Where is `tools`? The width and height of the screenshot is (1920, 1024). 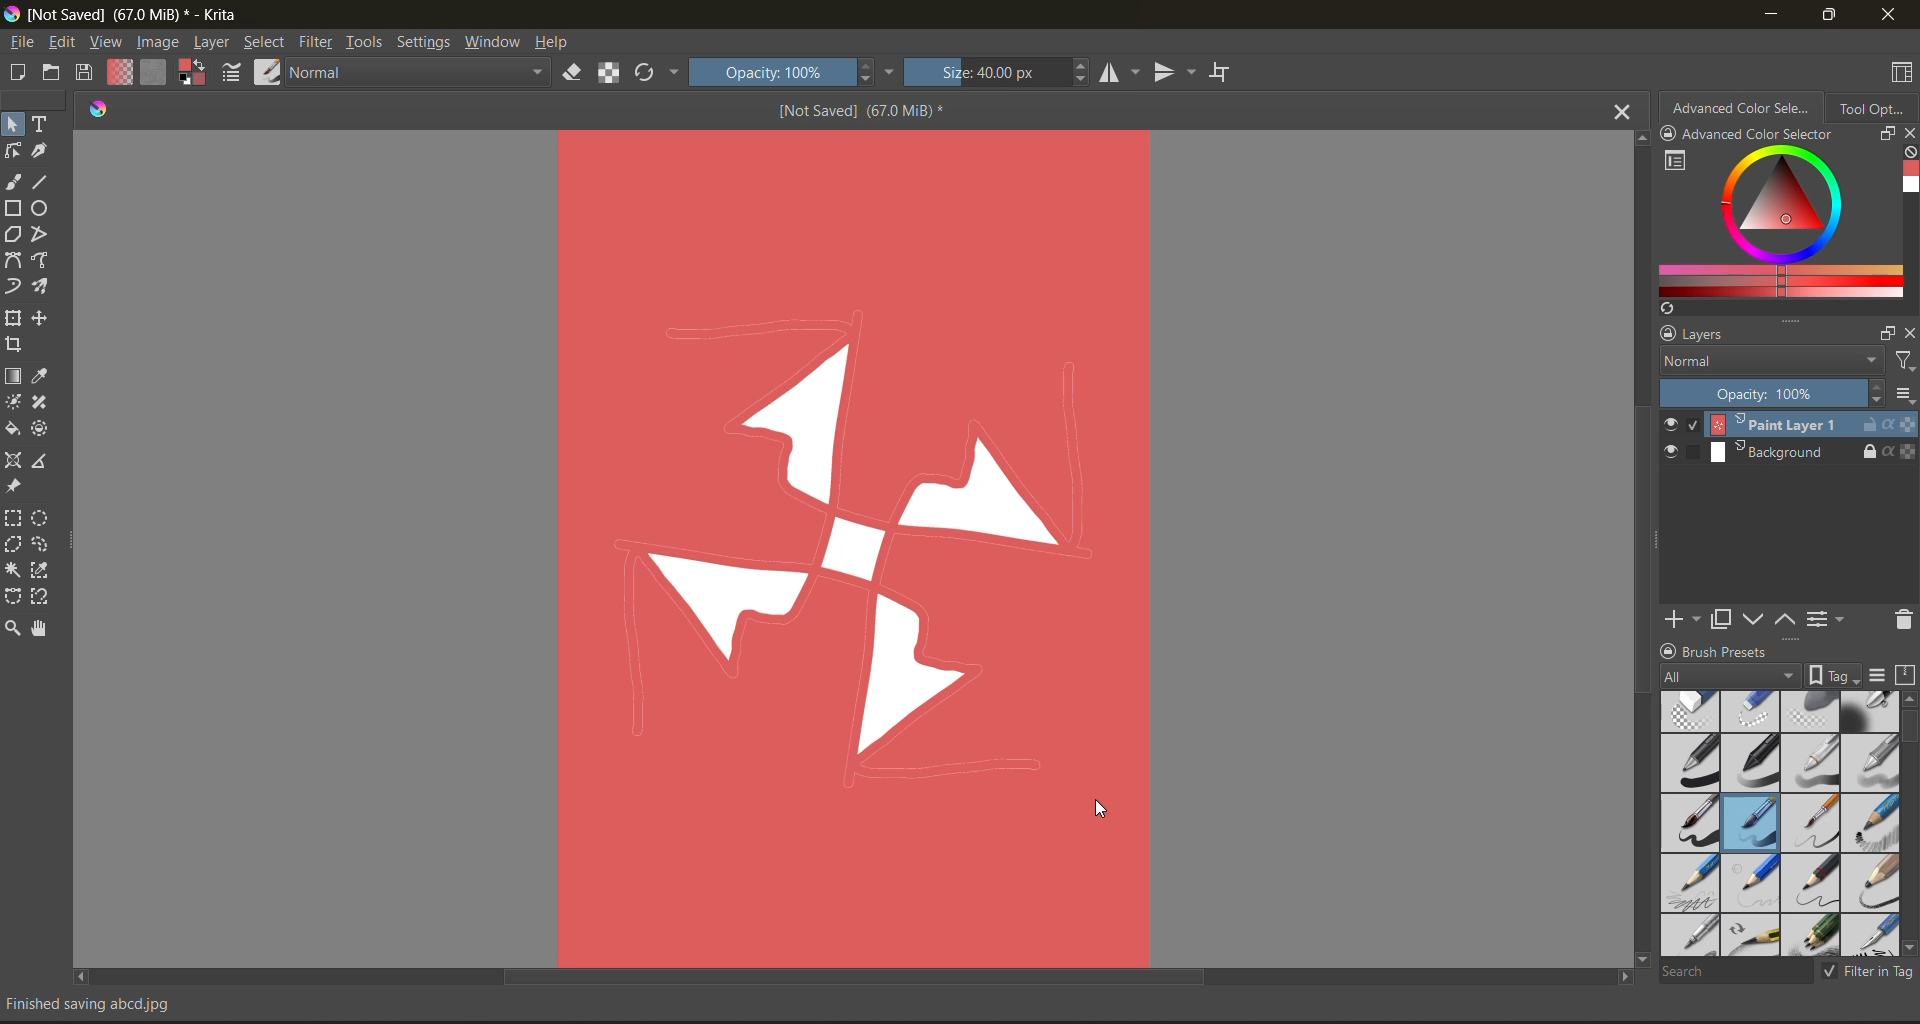 tools is located at coordinates (13, 208).